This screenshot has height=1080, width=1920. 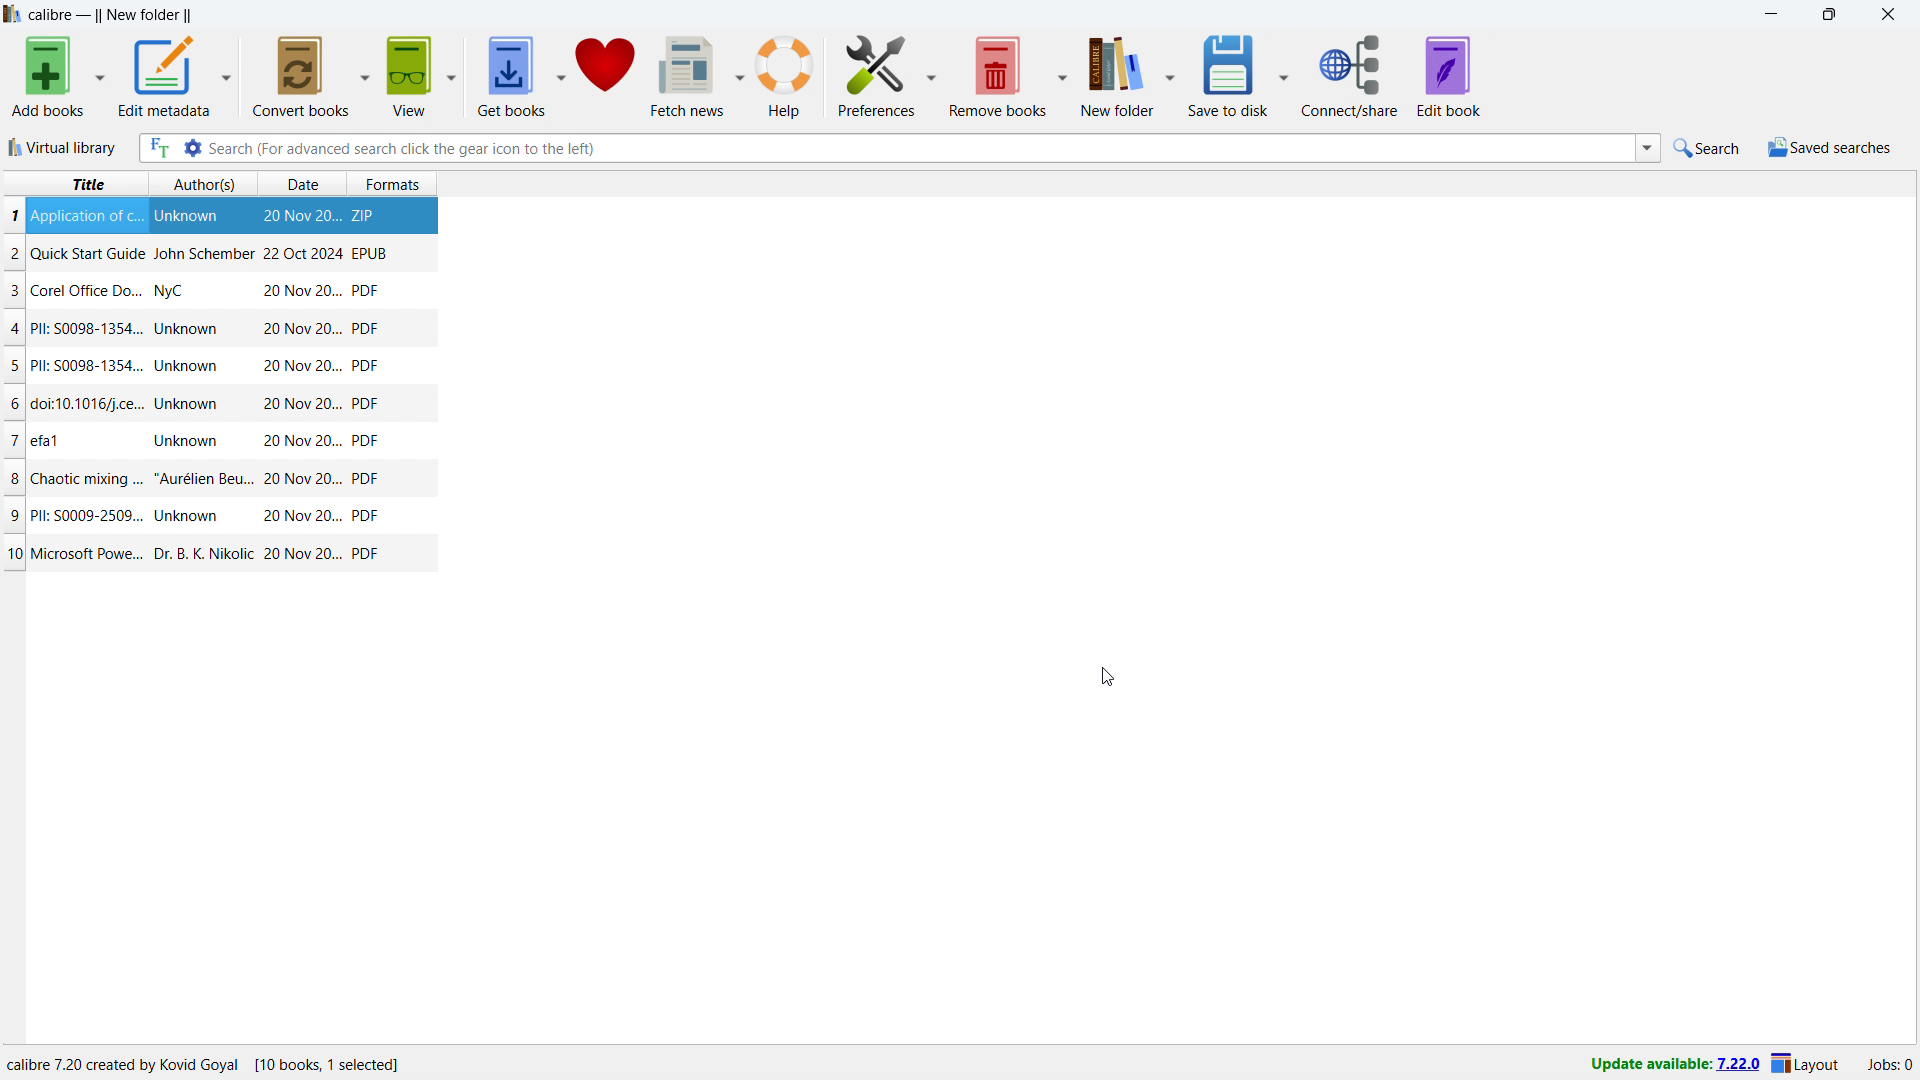 I want to click on view, so click(x=409, y=76).